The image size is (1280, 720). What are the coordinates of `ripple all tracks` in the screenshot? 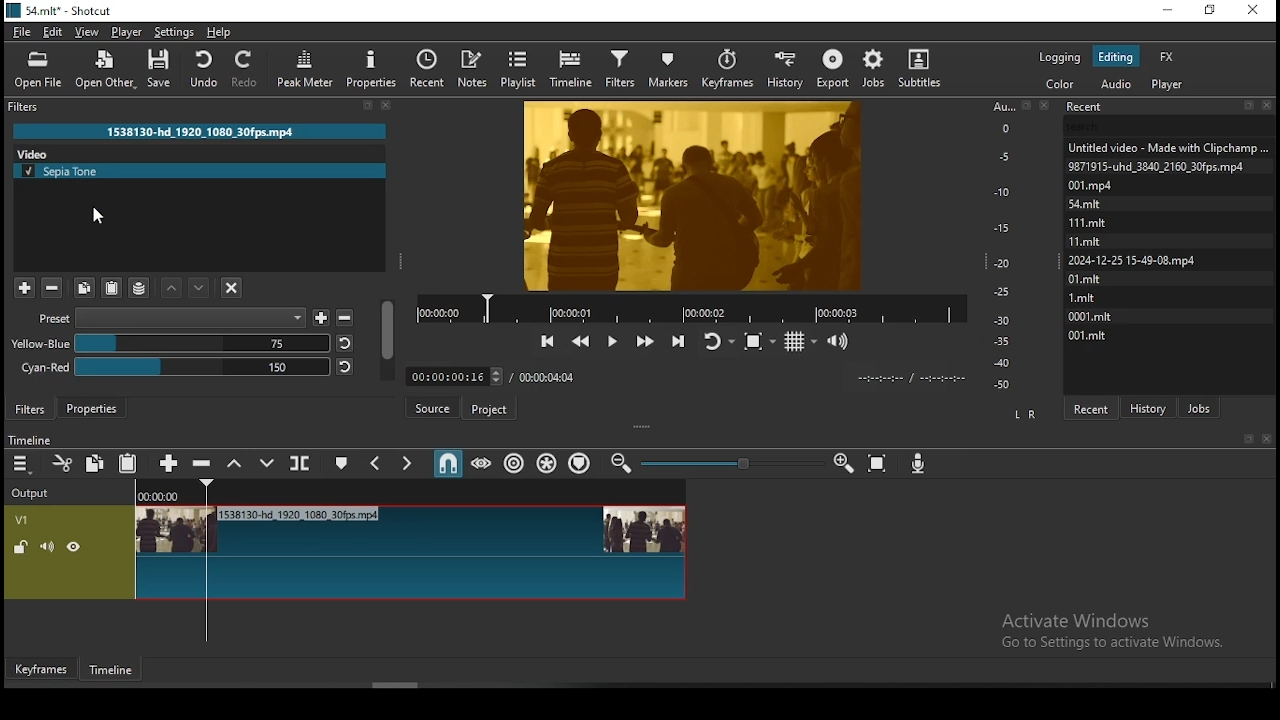 It's located at (549, 464).